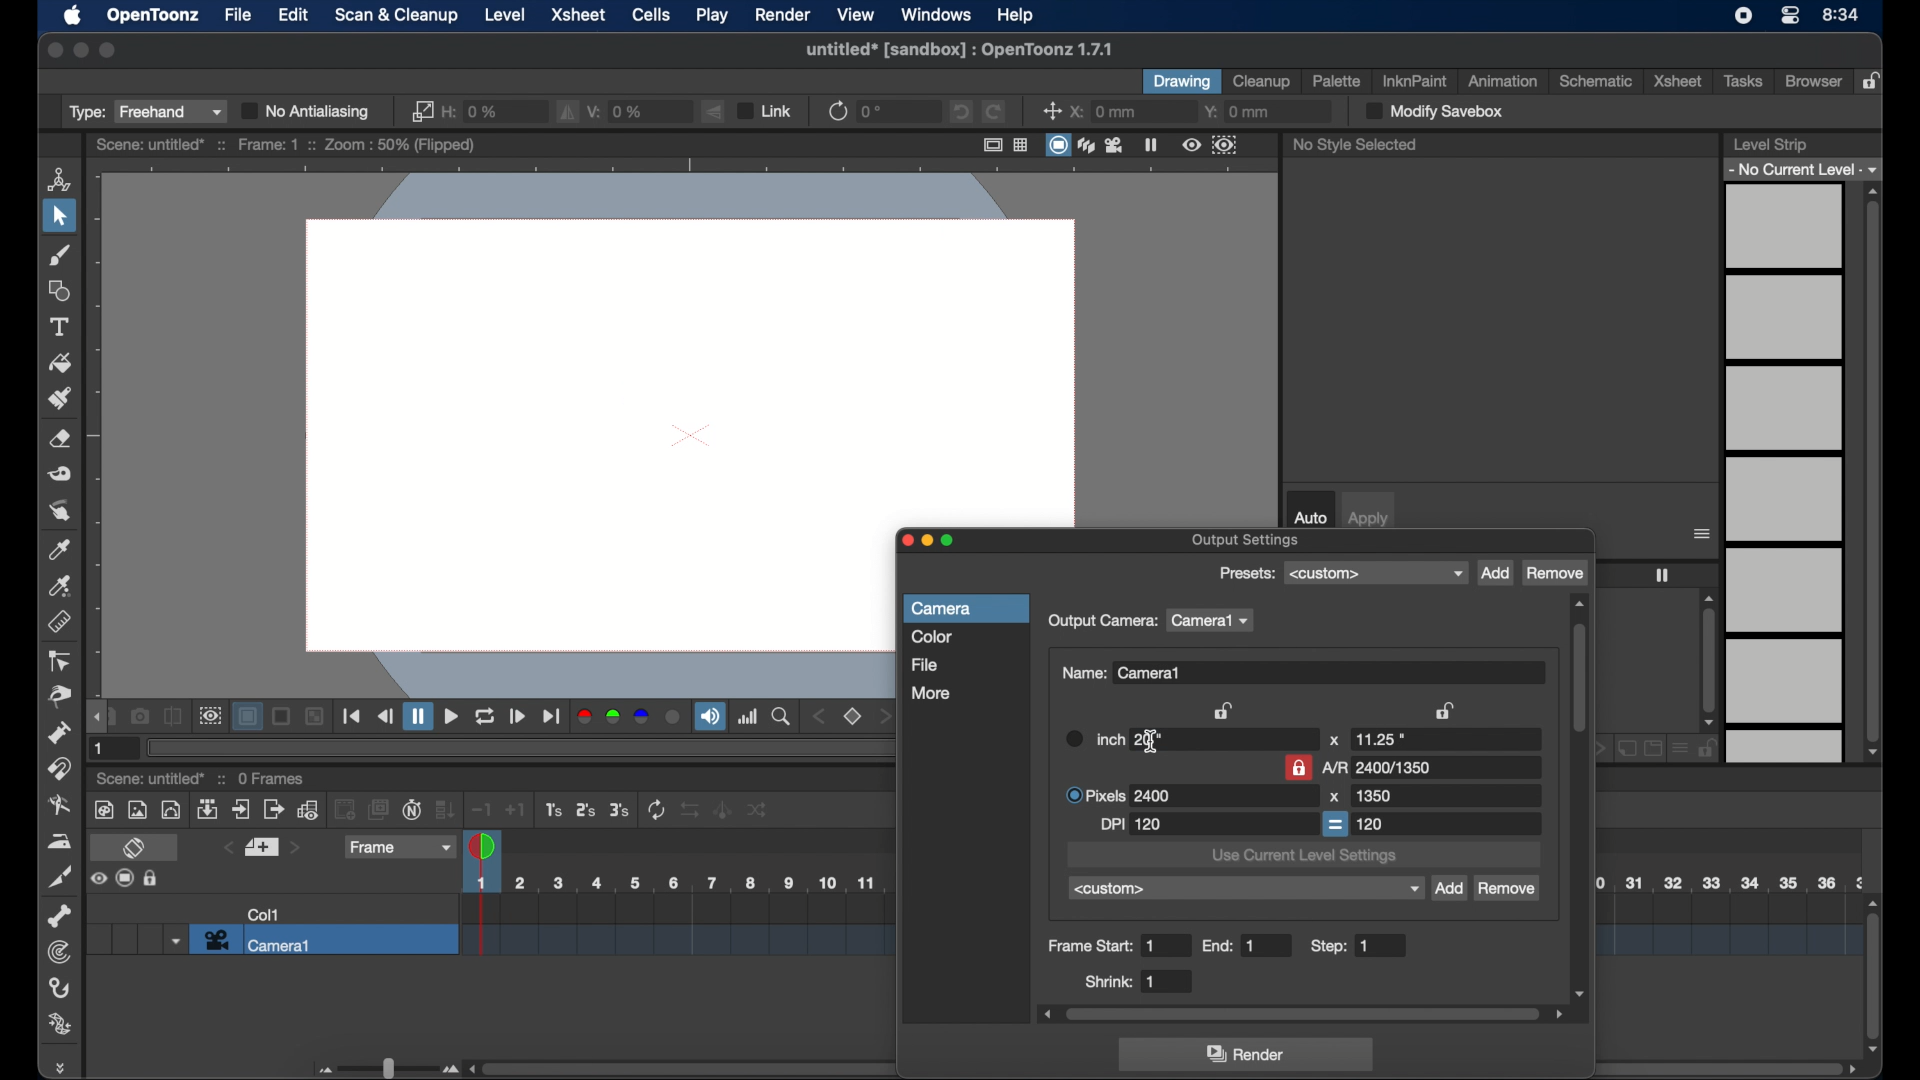 The image size is (1920, 1080). I want to click on scroll box, so click(1873, 472).